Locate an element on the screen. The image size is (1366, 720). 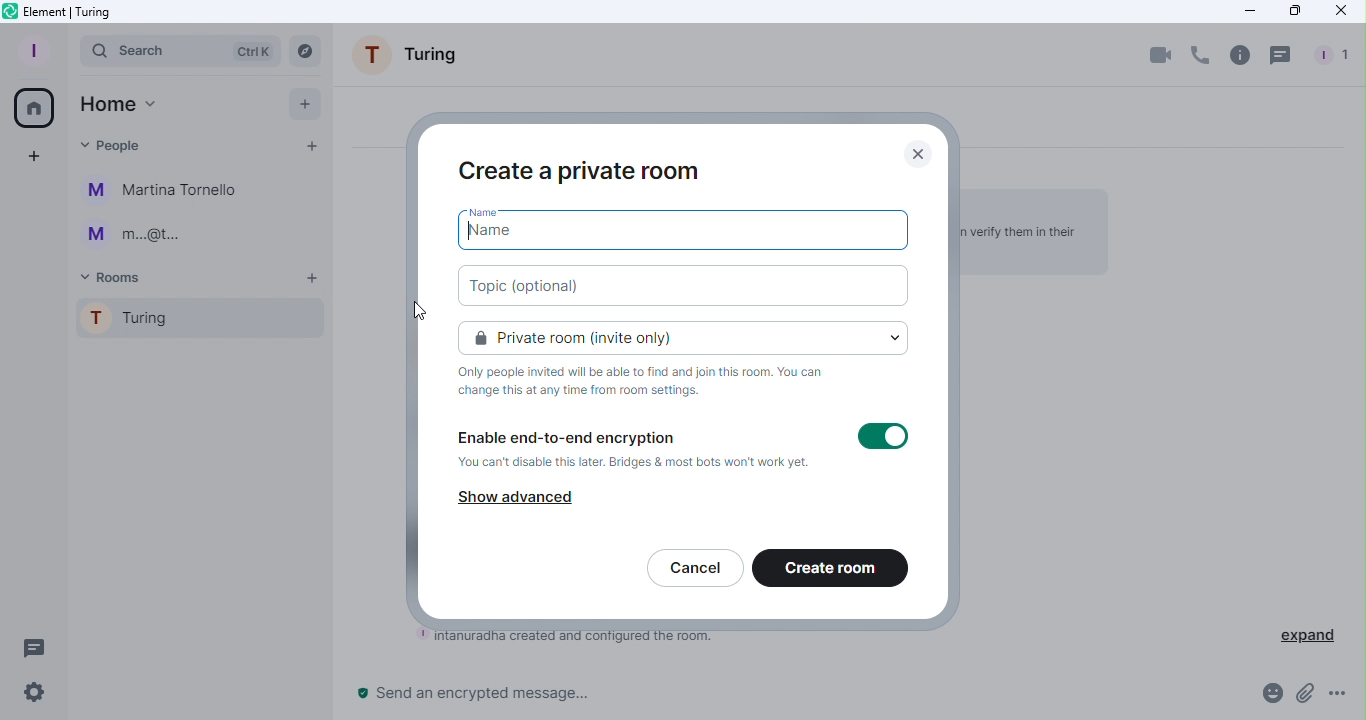
expand is located at coordinates (1308, 633).